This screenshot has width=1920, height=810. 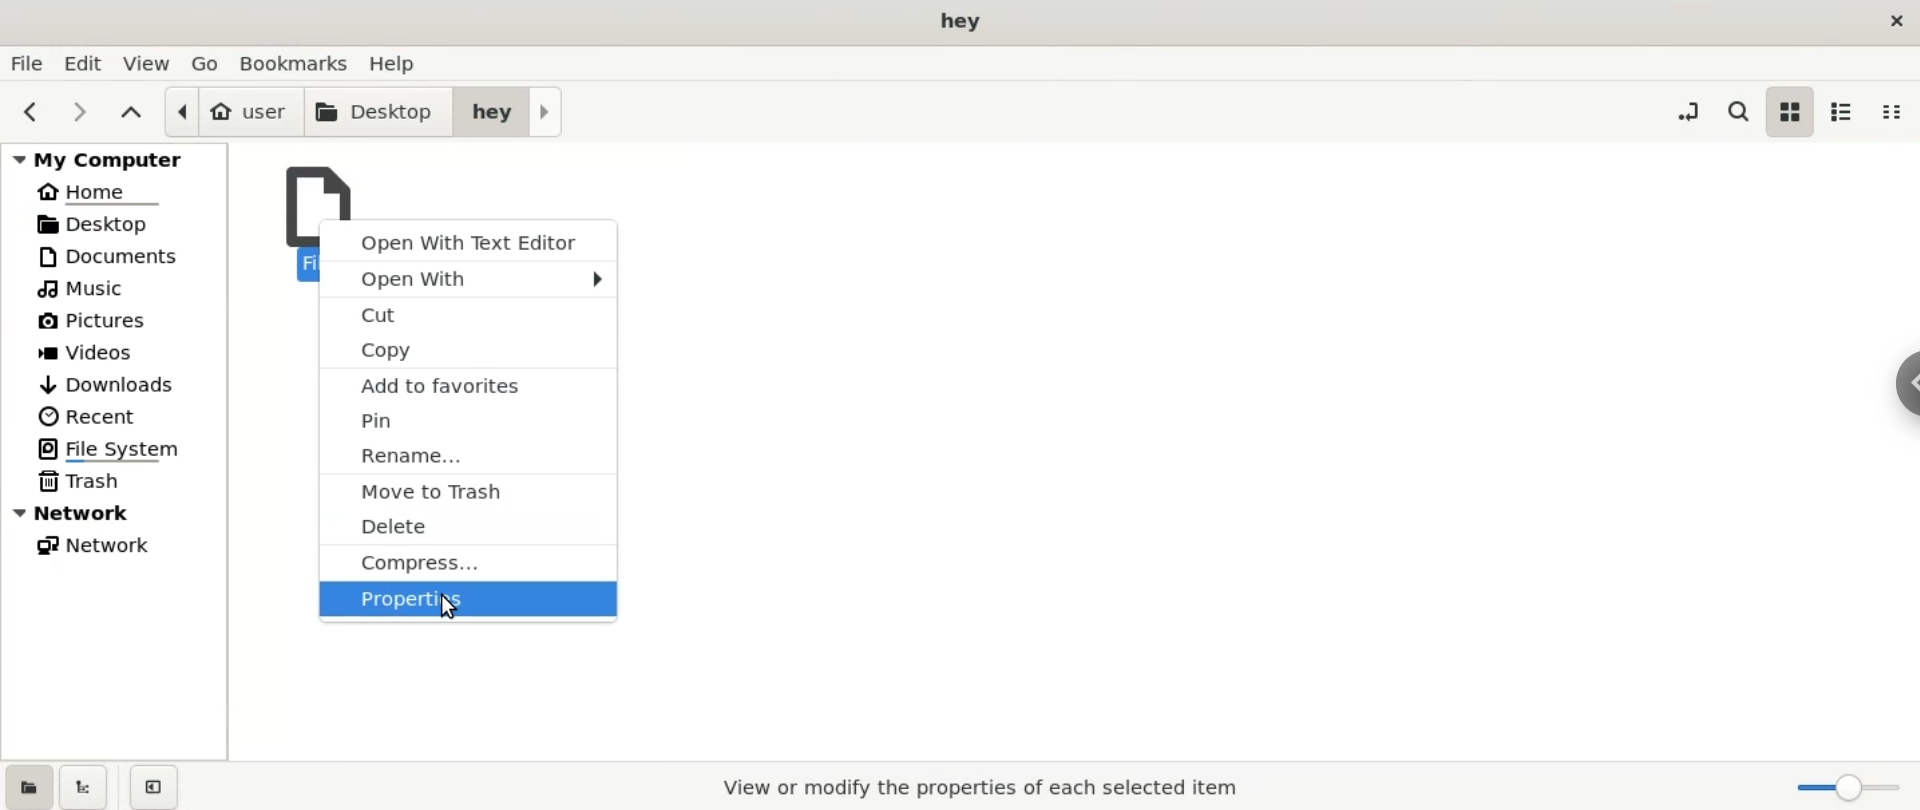 What do you see at coordinates (973, 789) in the screenshot?
I see `properties selected` at bounding box center [973, 789].